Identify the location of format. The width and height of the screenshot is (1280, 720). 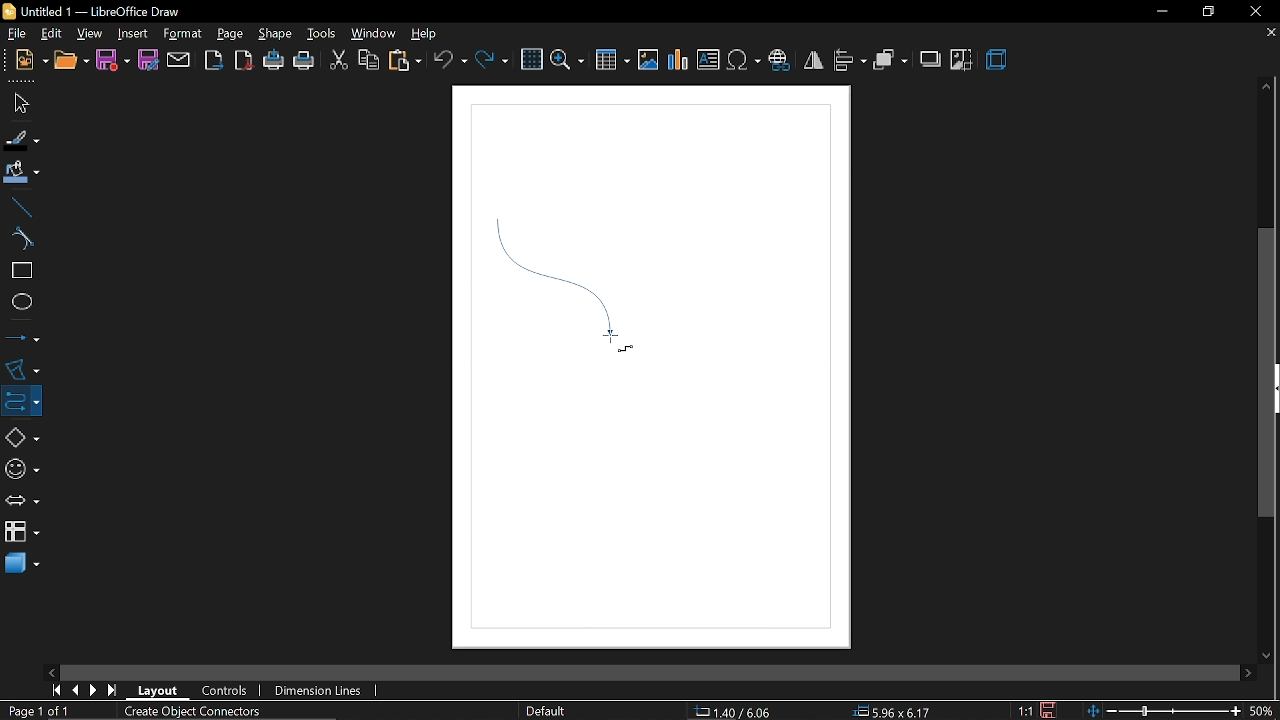
(182, 34).